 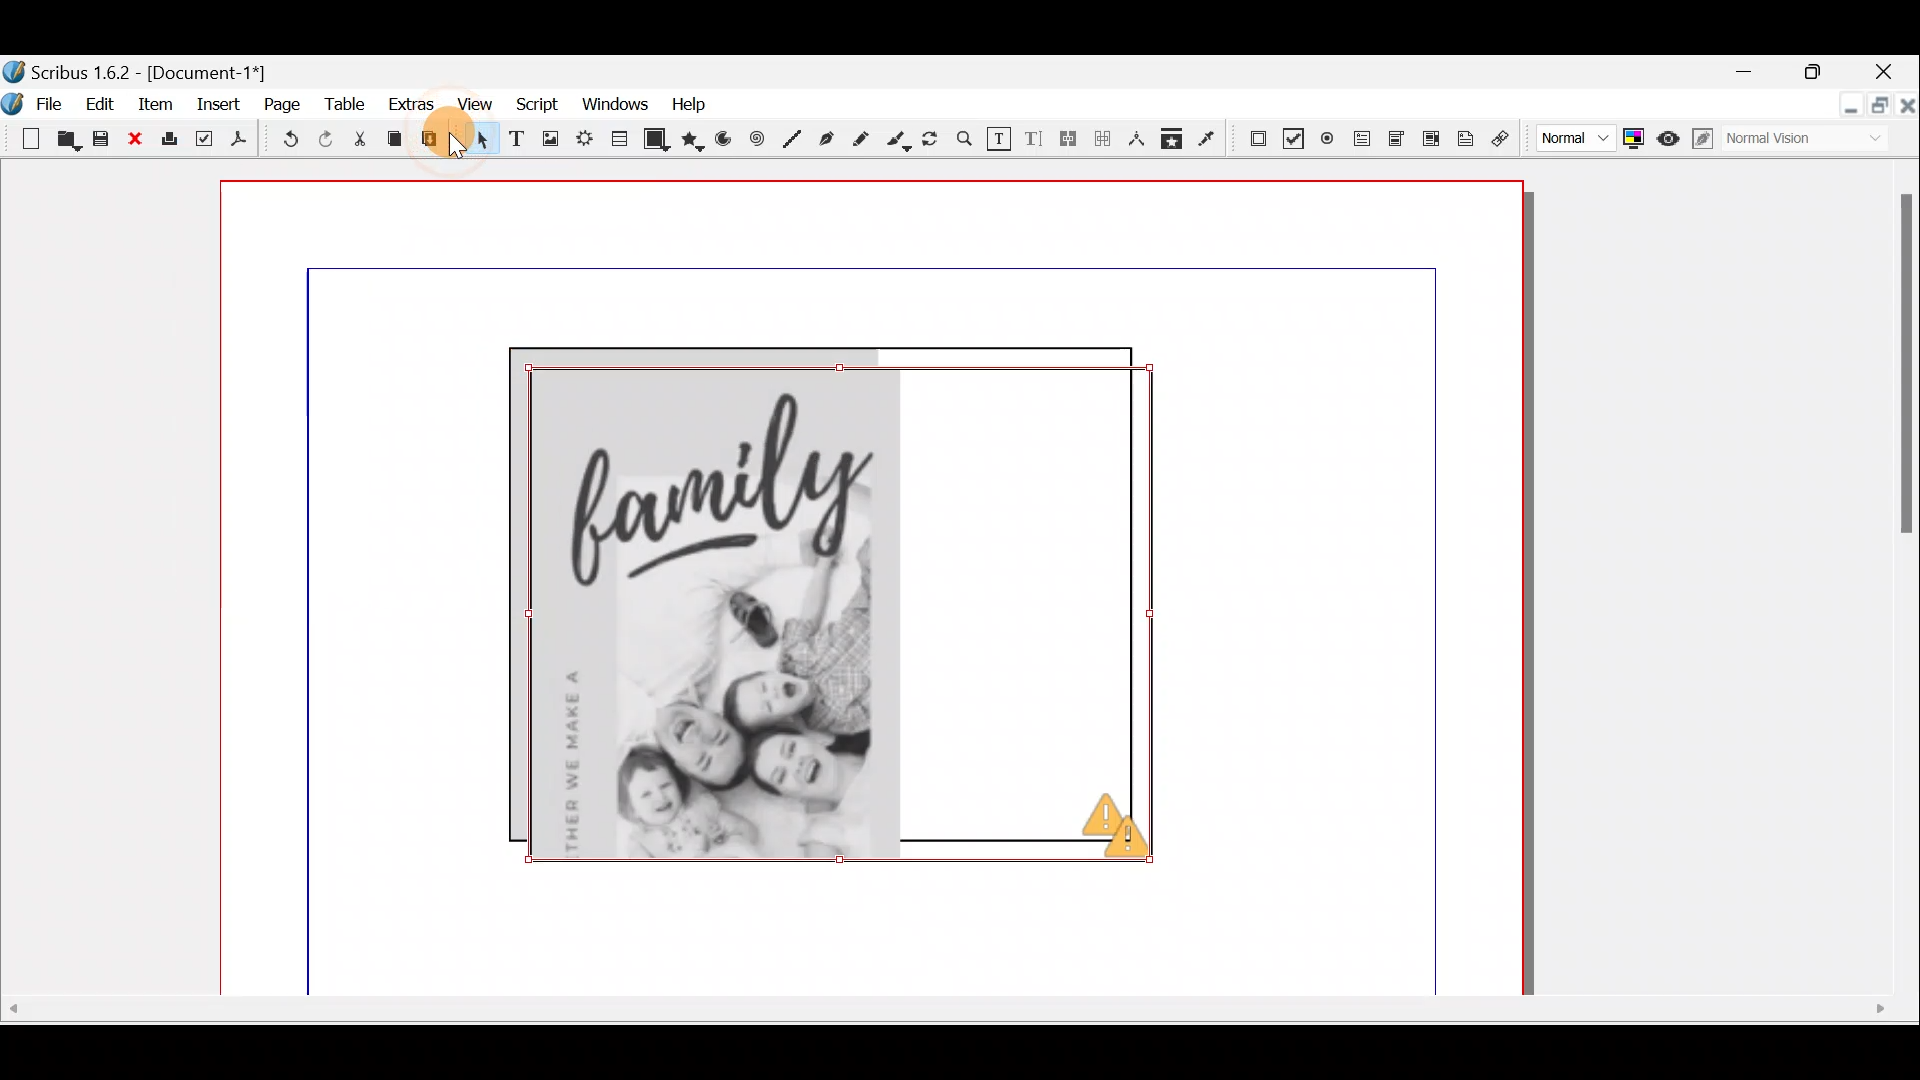 I want to click on New, so click(x=23, y=137).